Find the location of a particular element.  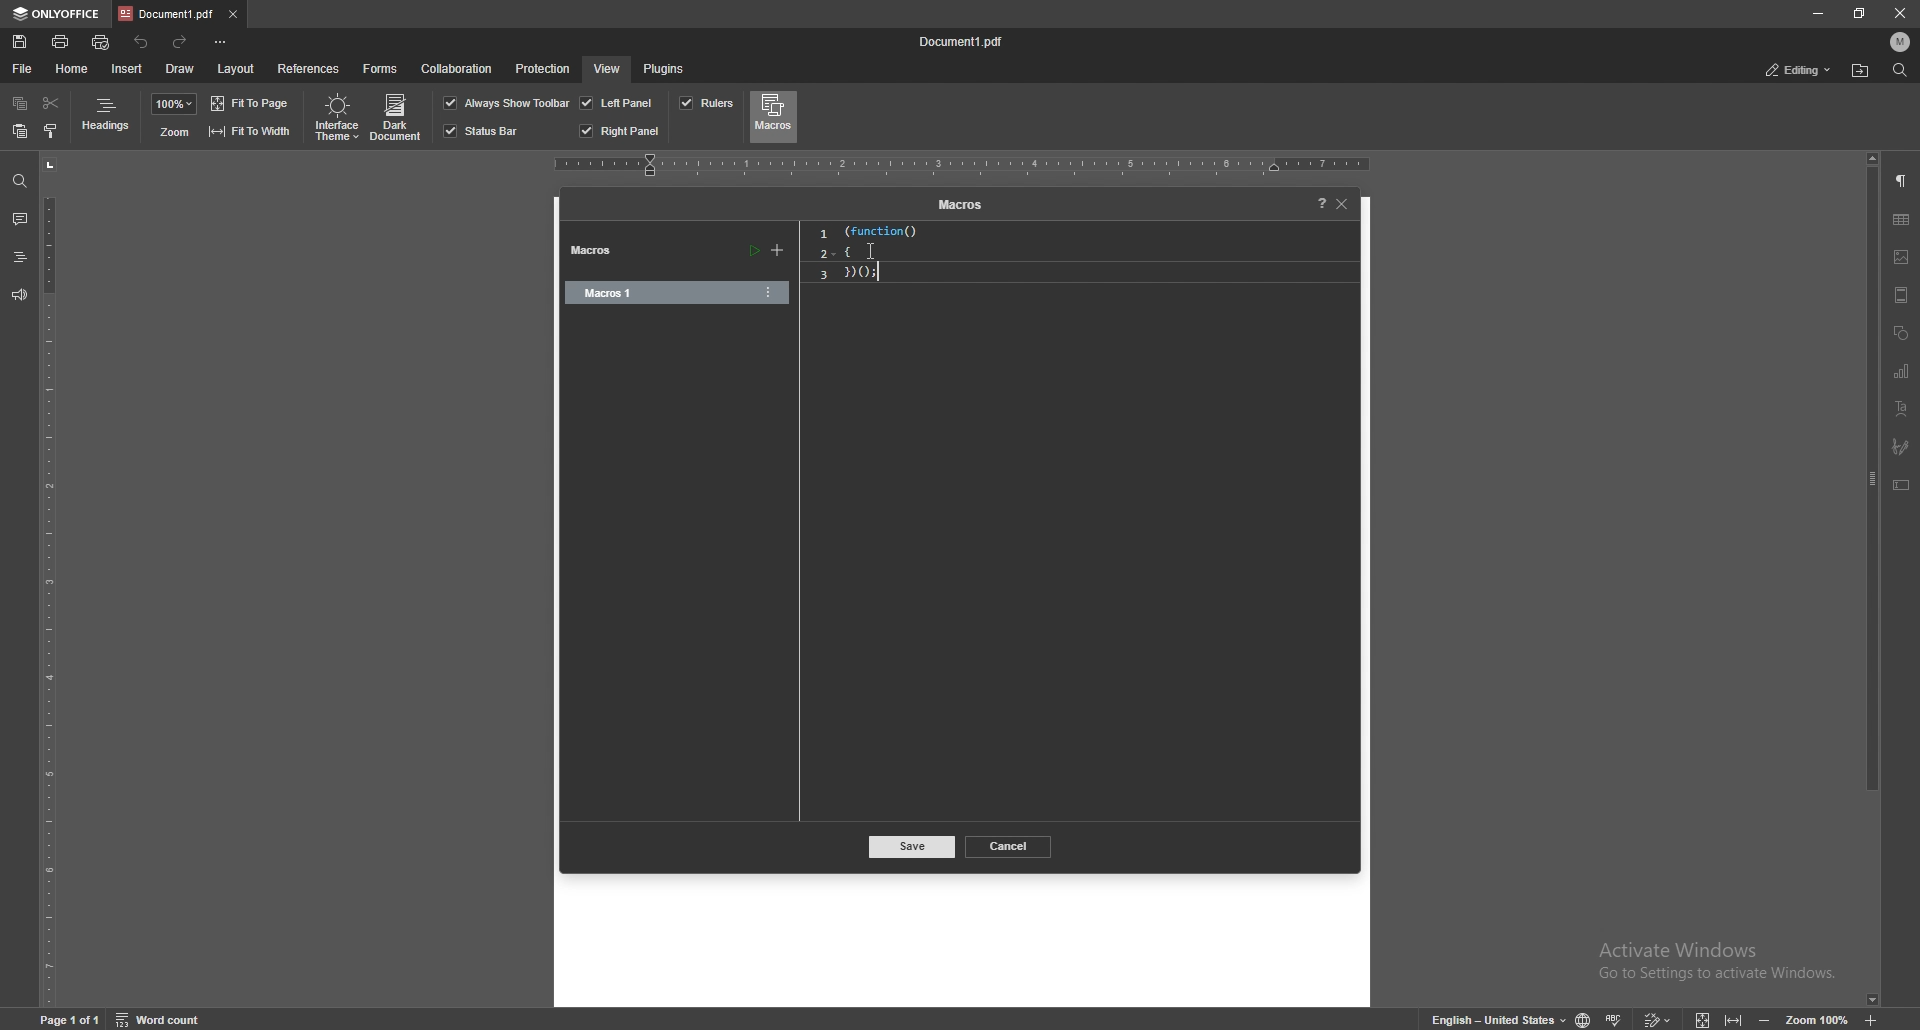

shapes is located at coordinates (1901, 332).